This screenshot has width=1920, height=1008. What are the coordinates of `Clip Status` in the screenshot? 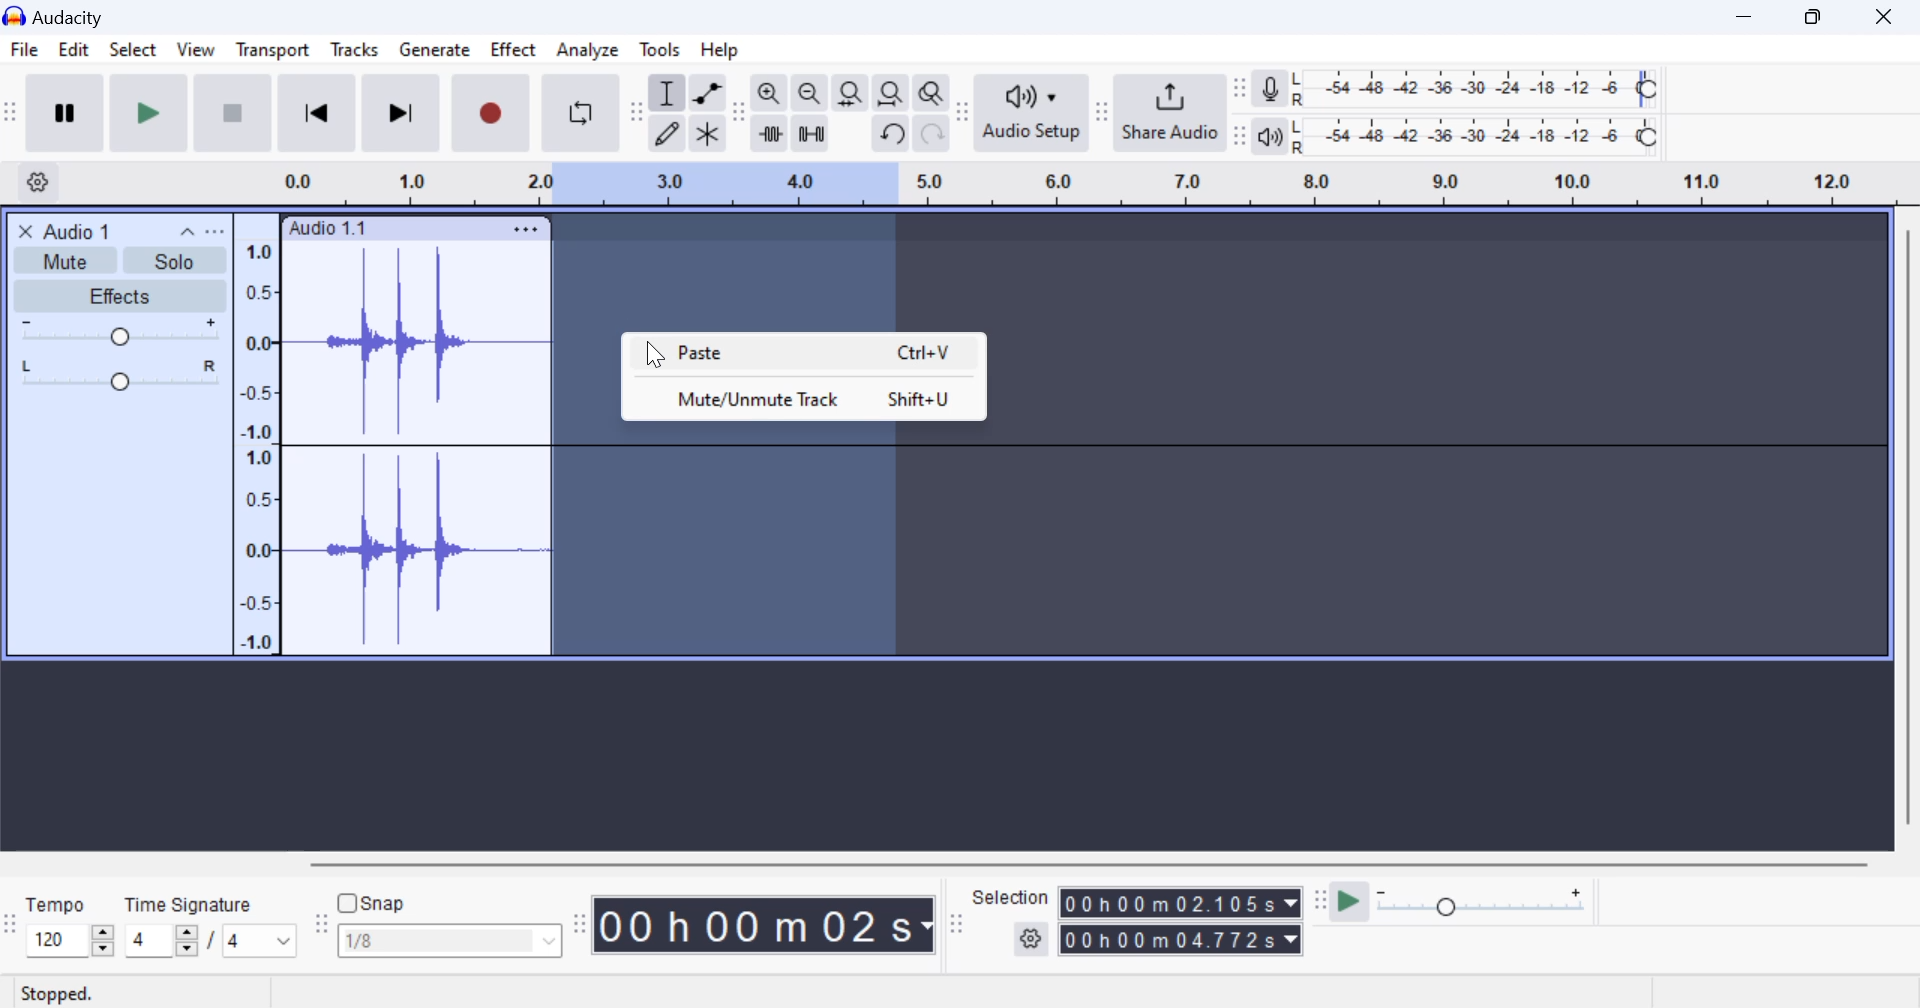 It's located at (59, 995).